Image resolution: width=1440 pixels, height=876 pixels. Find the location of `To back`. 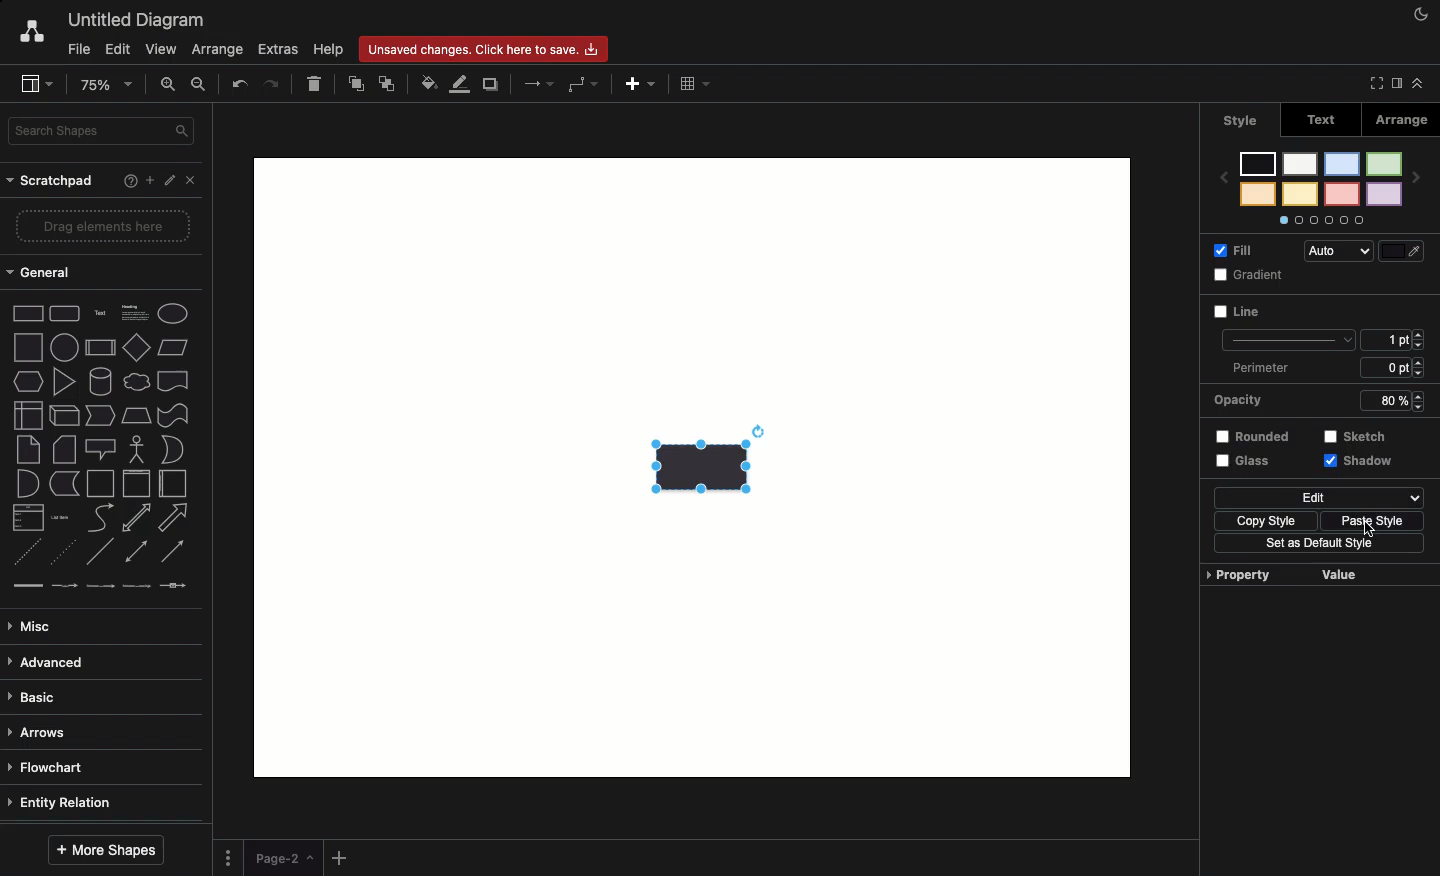

To back is located at coordinates (387, 85).